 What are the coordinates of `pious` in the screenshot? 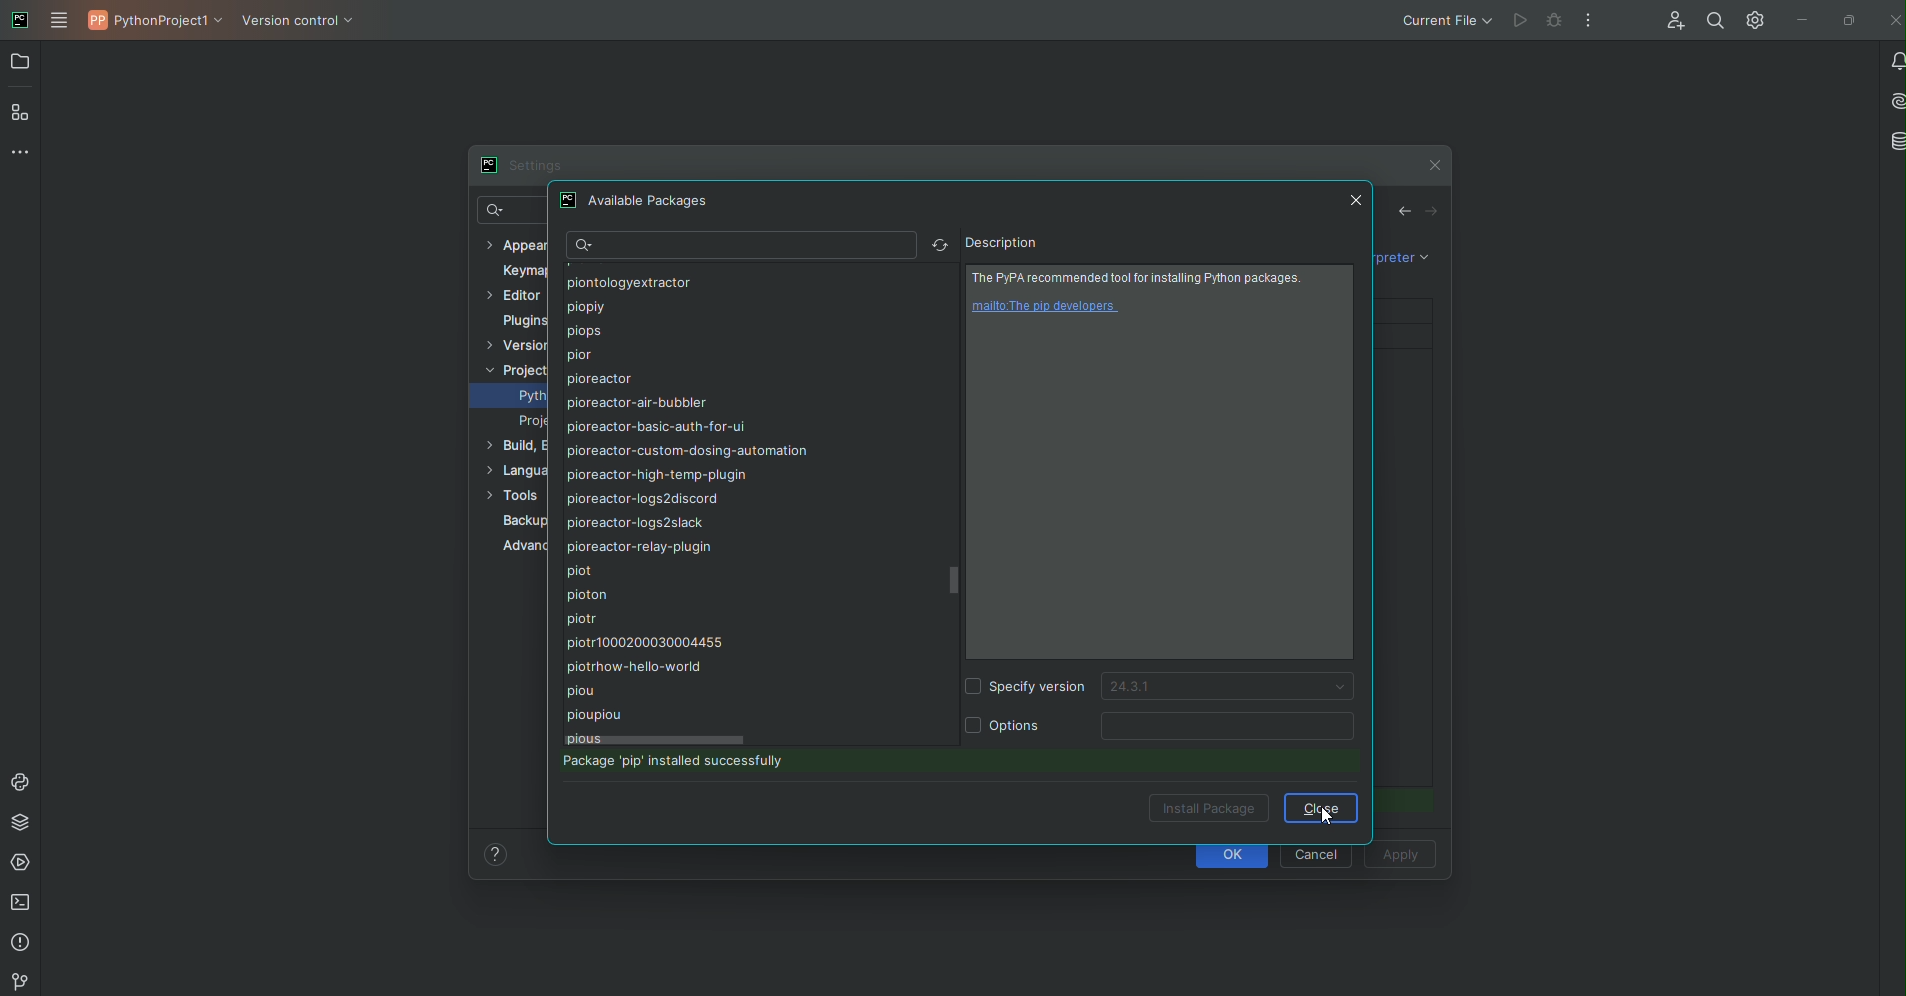 It's located at (584, 736).